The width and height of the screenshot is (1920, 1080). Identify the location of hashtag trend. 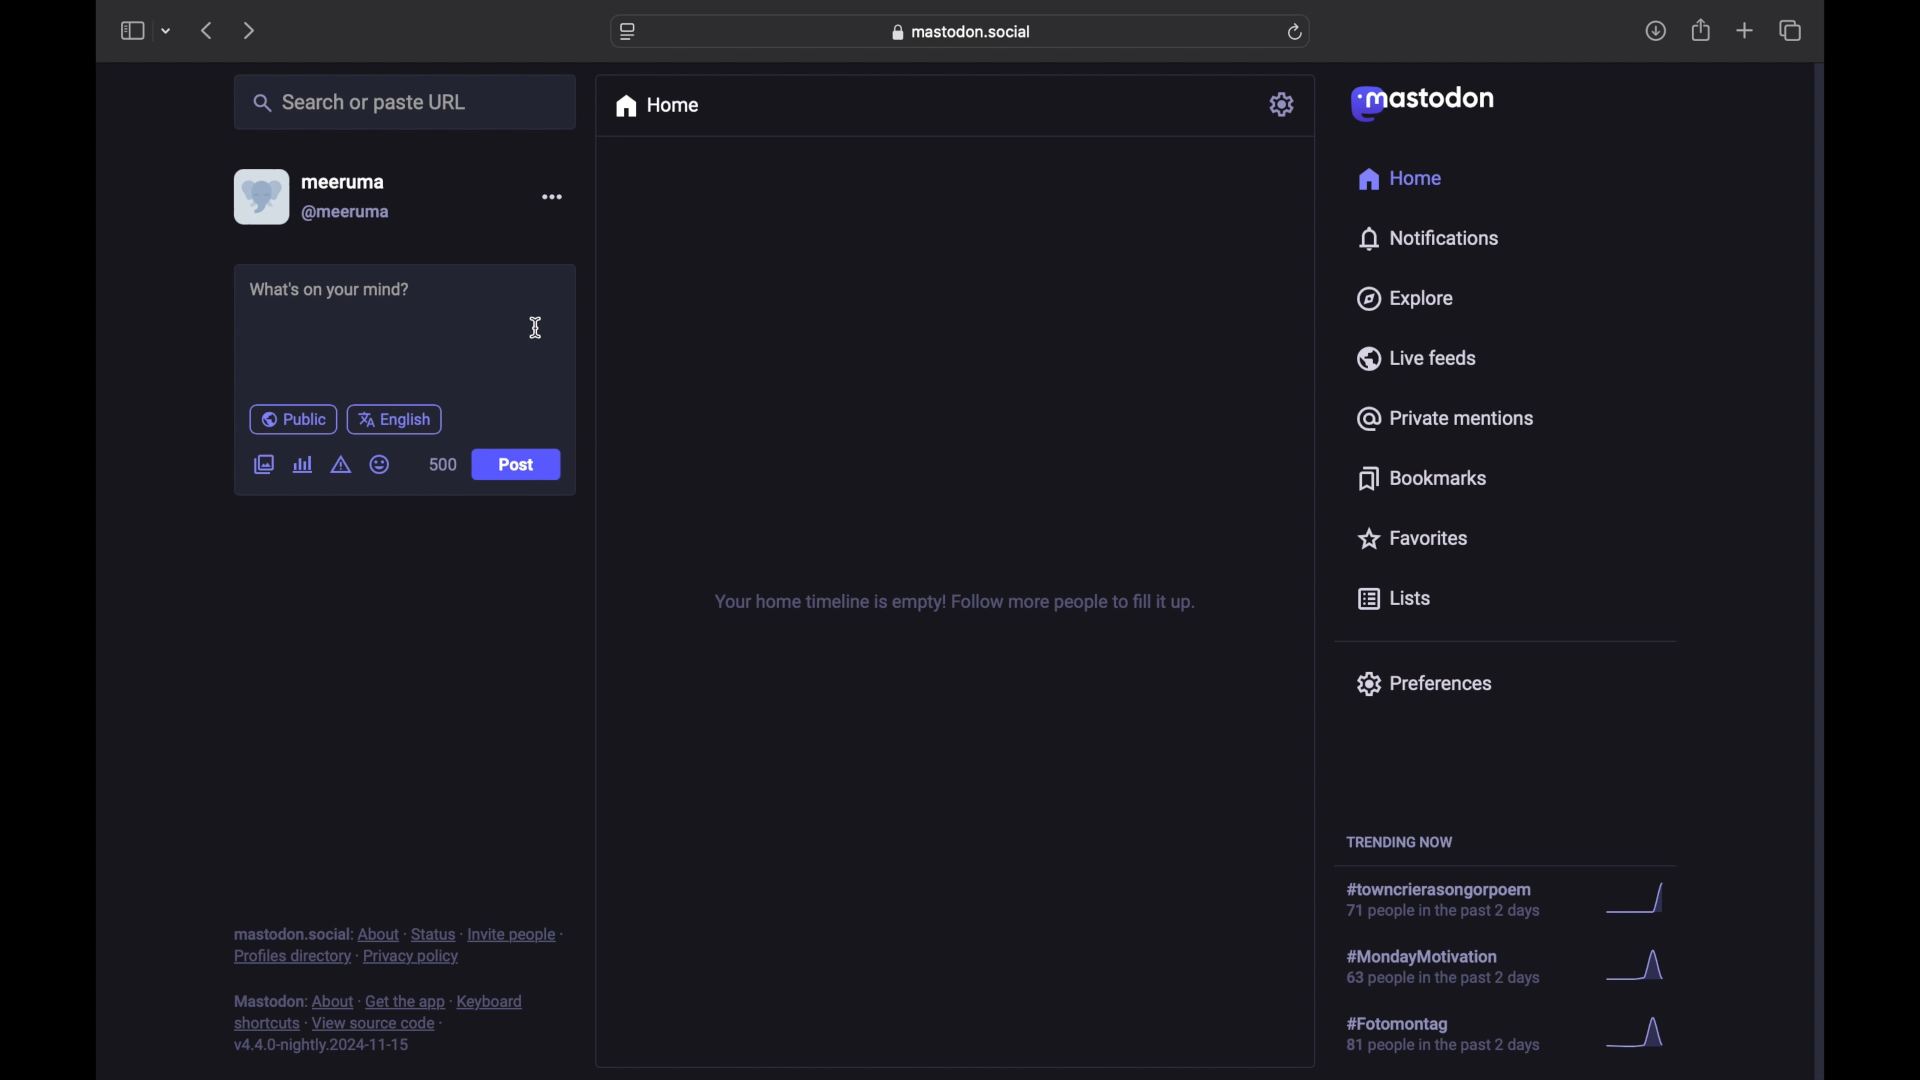
(1457, 1032).